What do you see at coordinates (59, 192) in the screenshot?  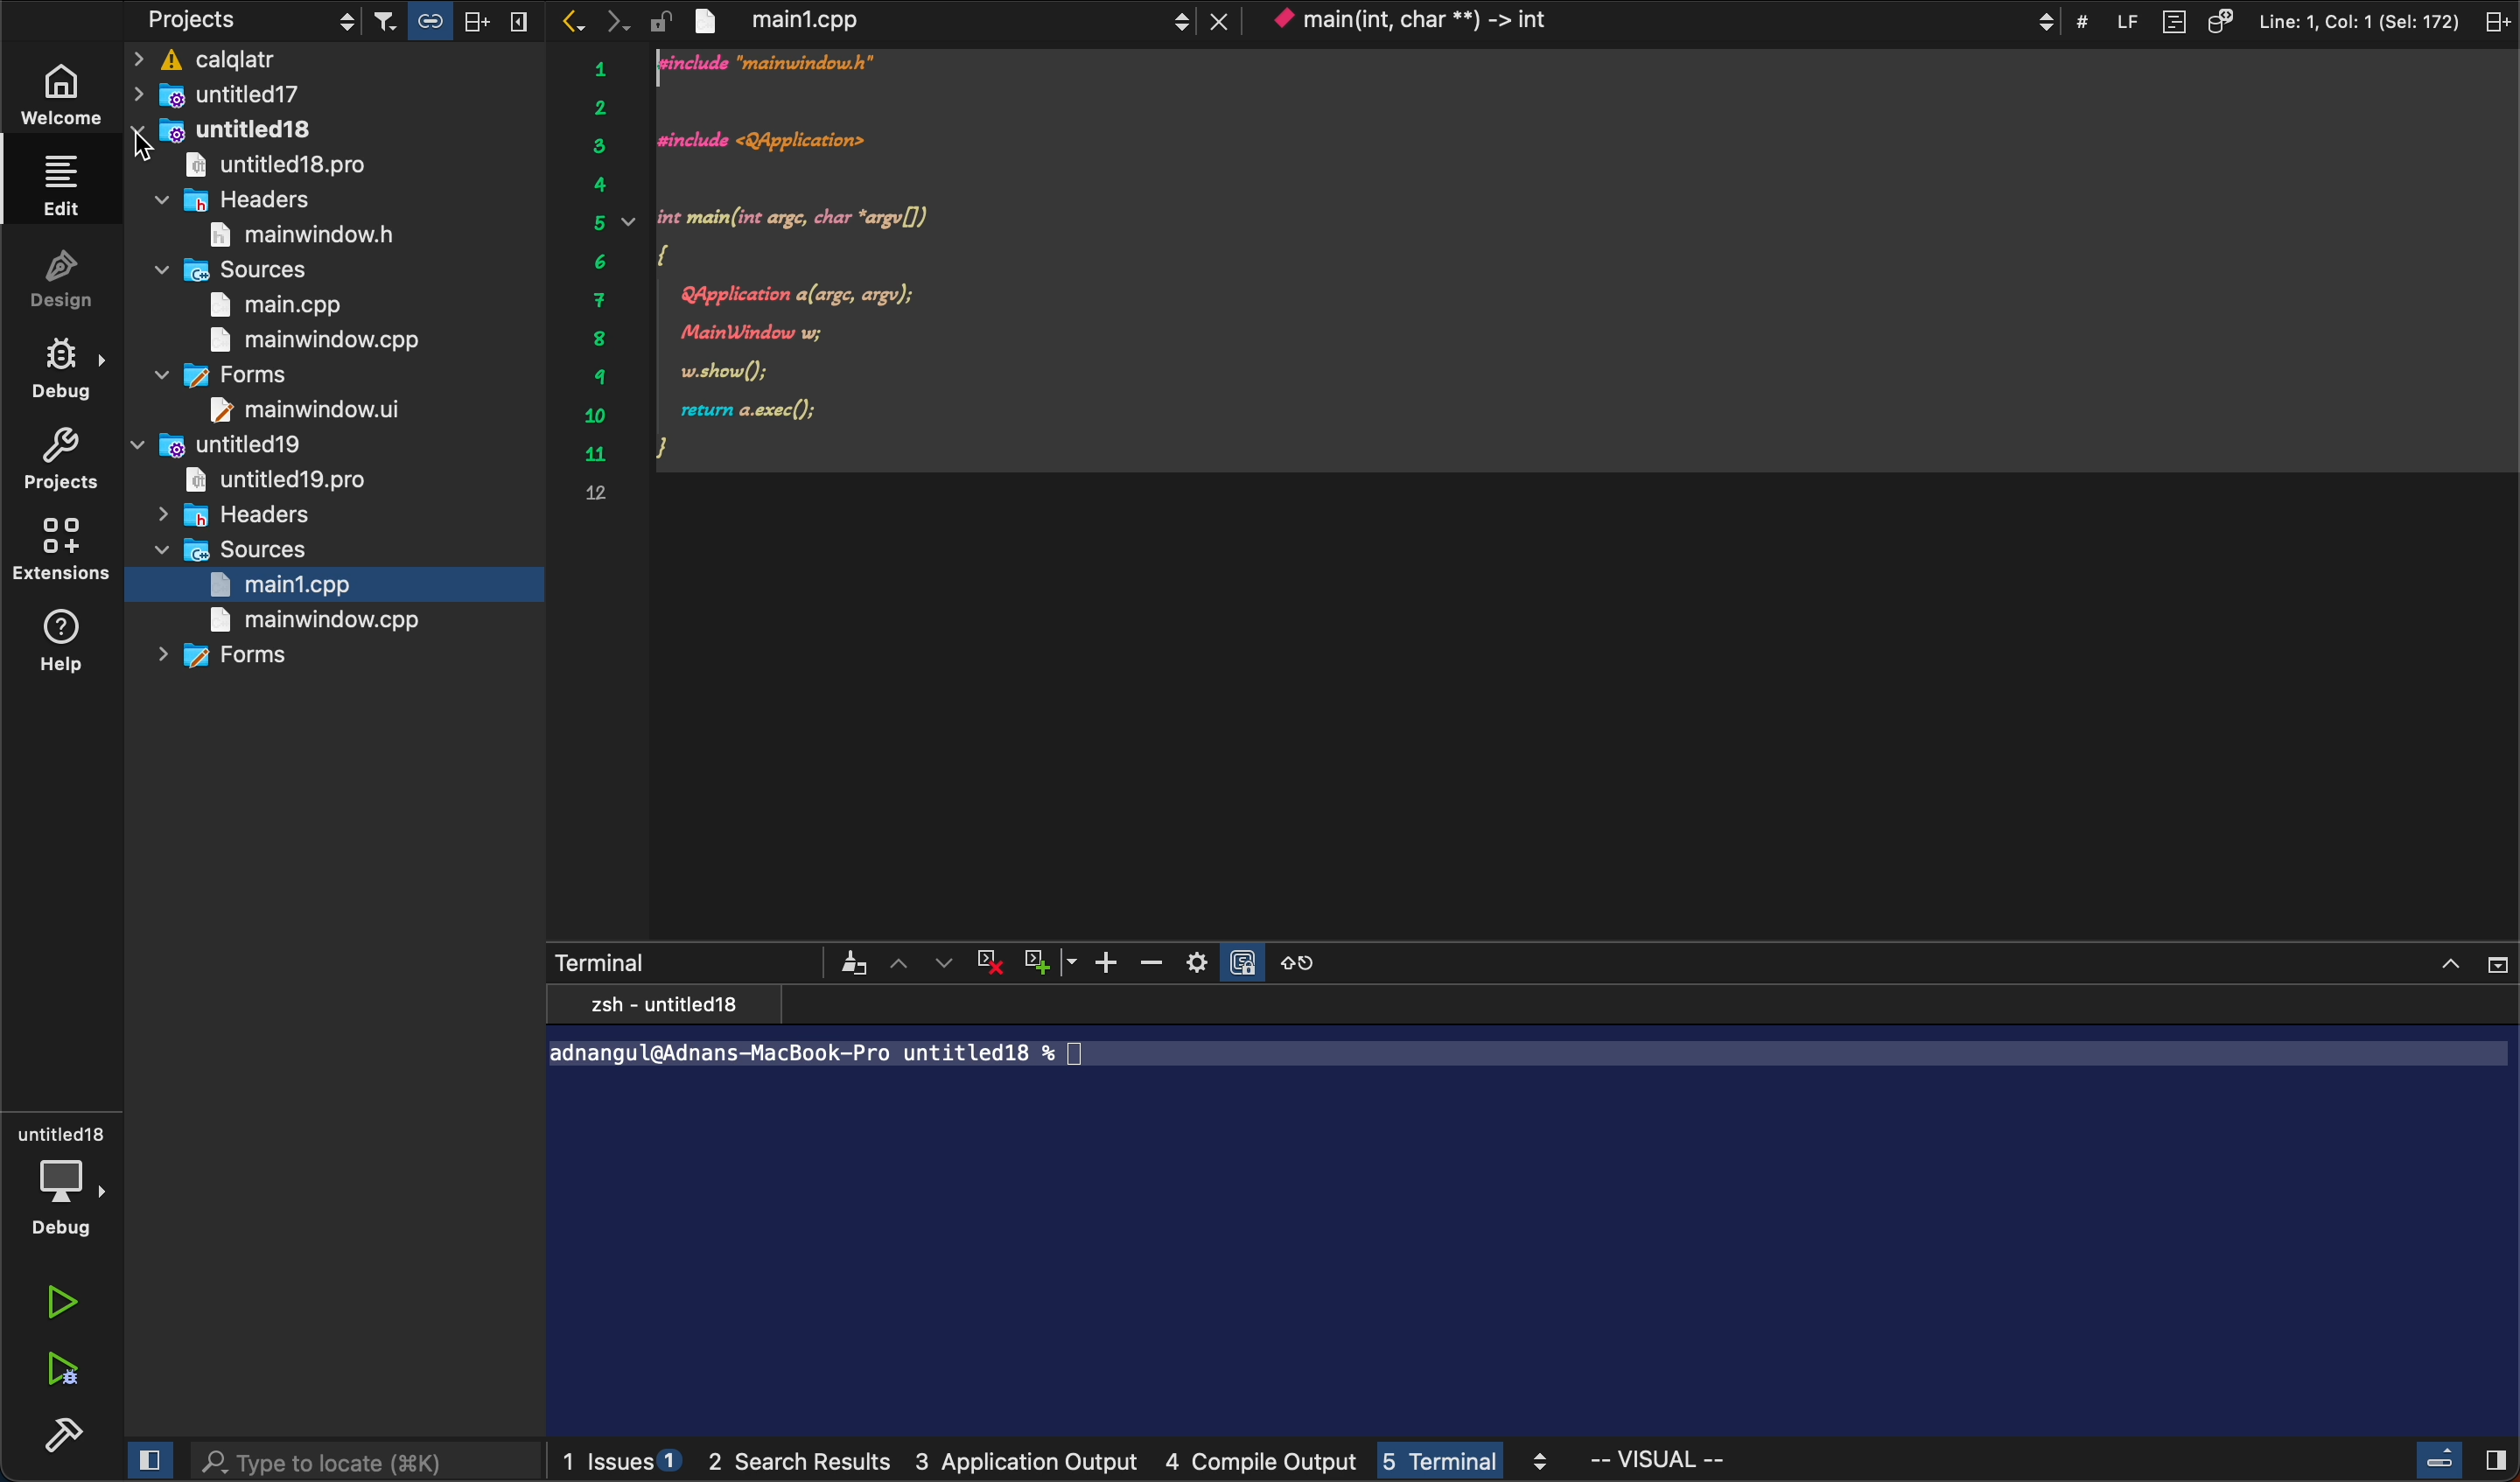 I see `edit` at bounding box center [59, 192].